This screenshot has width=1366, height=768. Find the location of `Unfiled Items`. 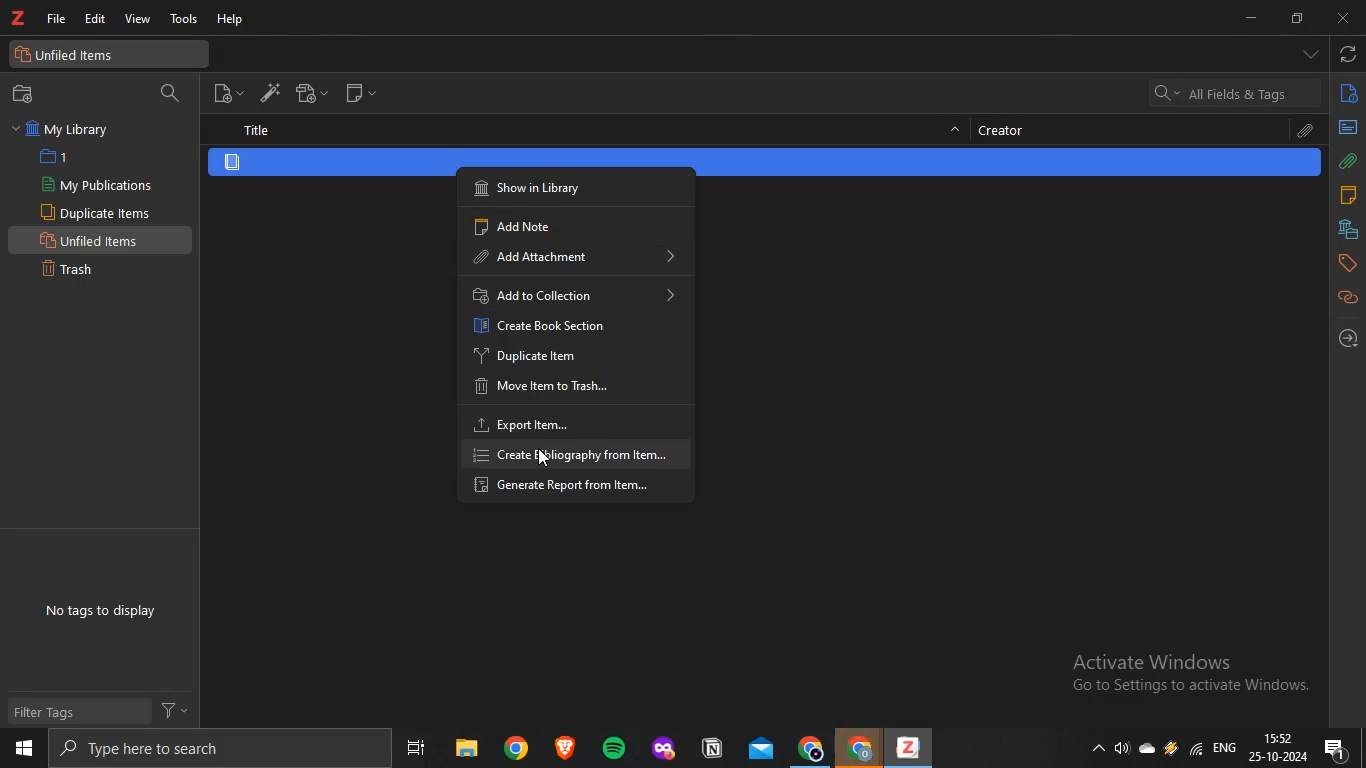

Unfiled Items is located at coordinates (94, 239).